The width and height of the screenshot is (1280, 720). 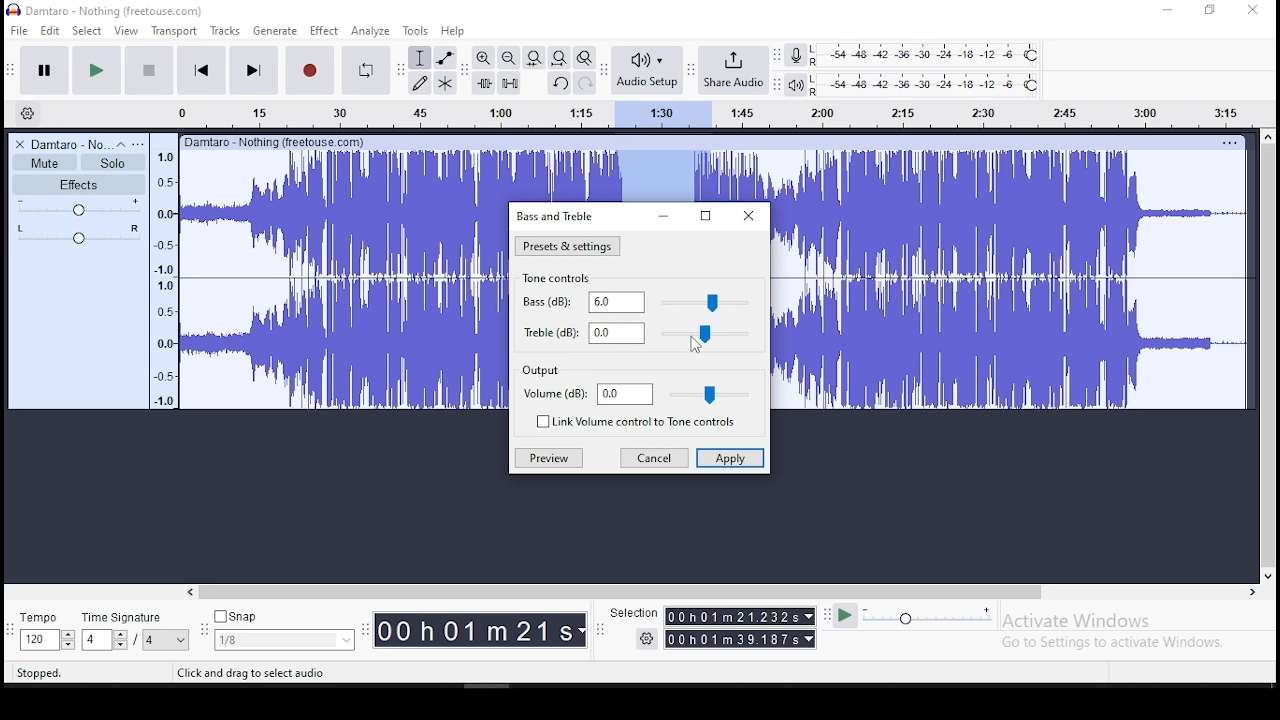 What do you see at coordinates (566, 246) in the screenshot?
I see `presets and settings` at bounding box center [566, 246].